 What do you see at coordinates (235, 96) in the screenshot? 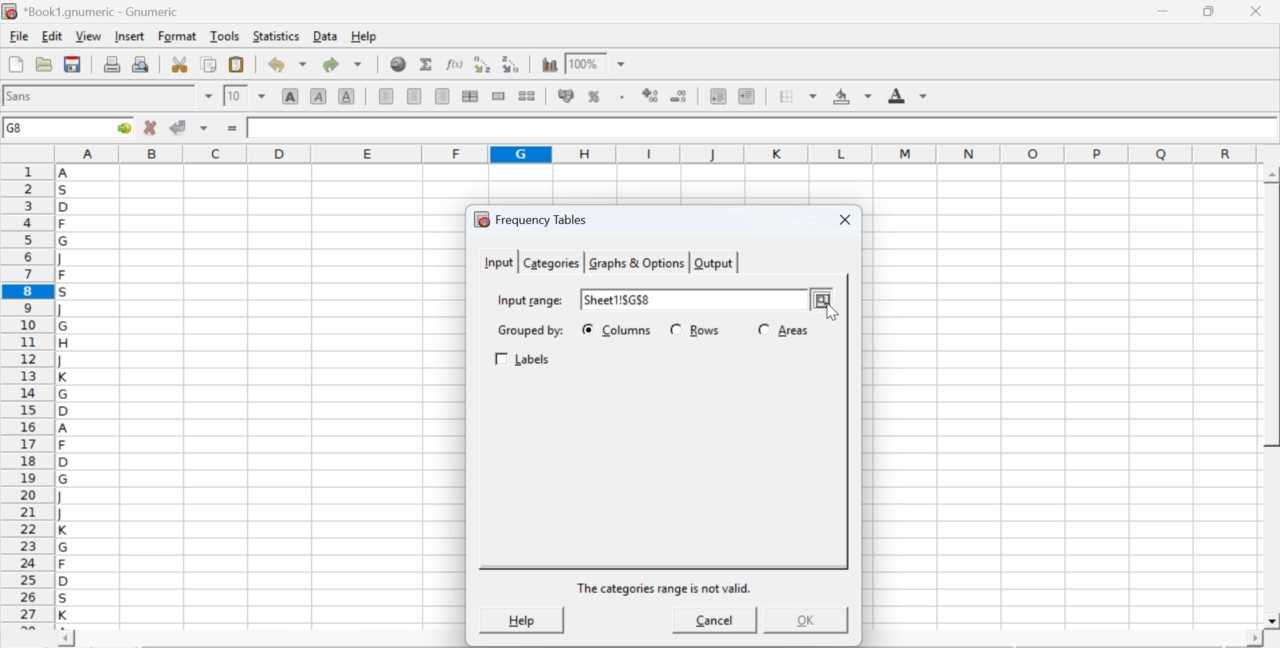
I see `10` at bounding box center [235, 96].